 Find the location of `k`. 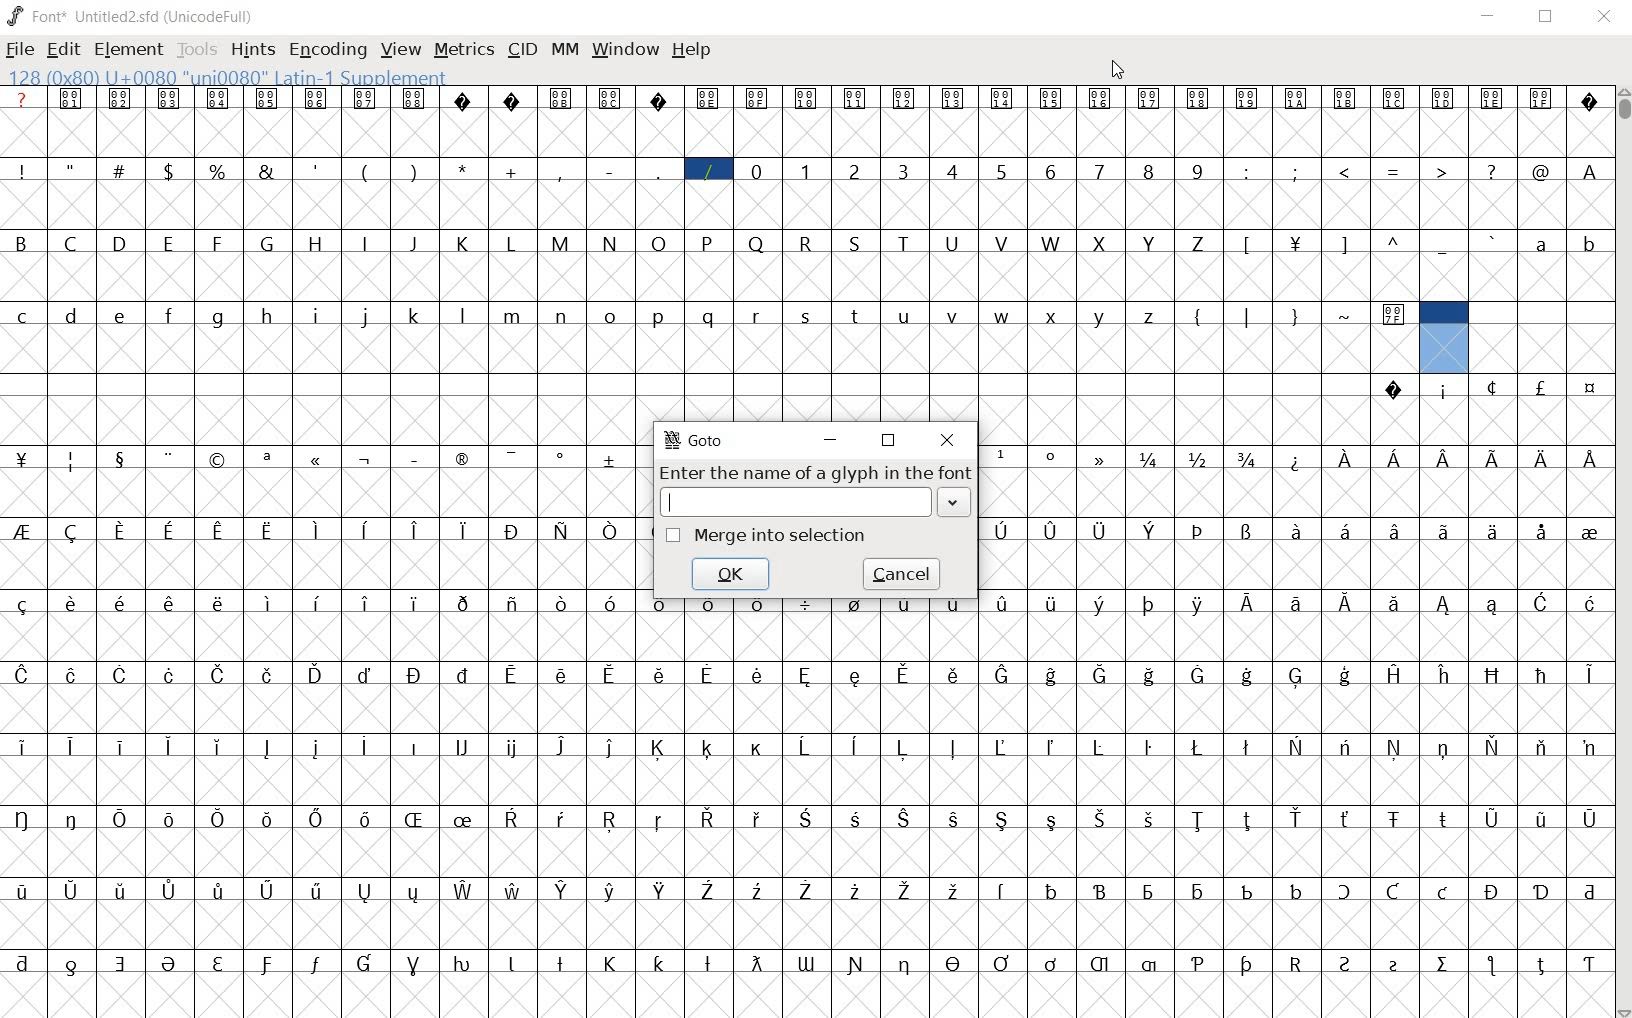

k is located at coordinates (416, 314).